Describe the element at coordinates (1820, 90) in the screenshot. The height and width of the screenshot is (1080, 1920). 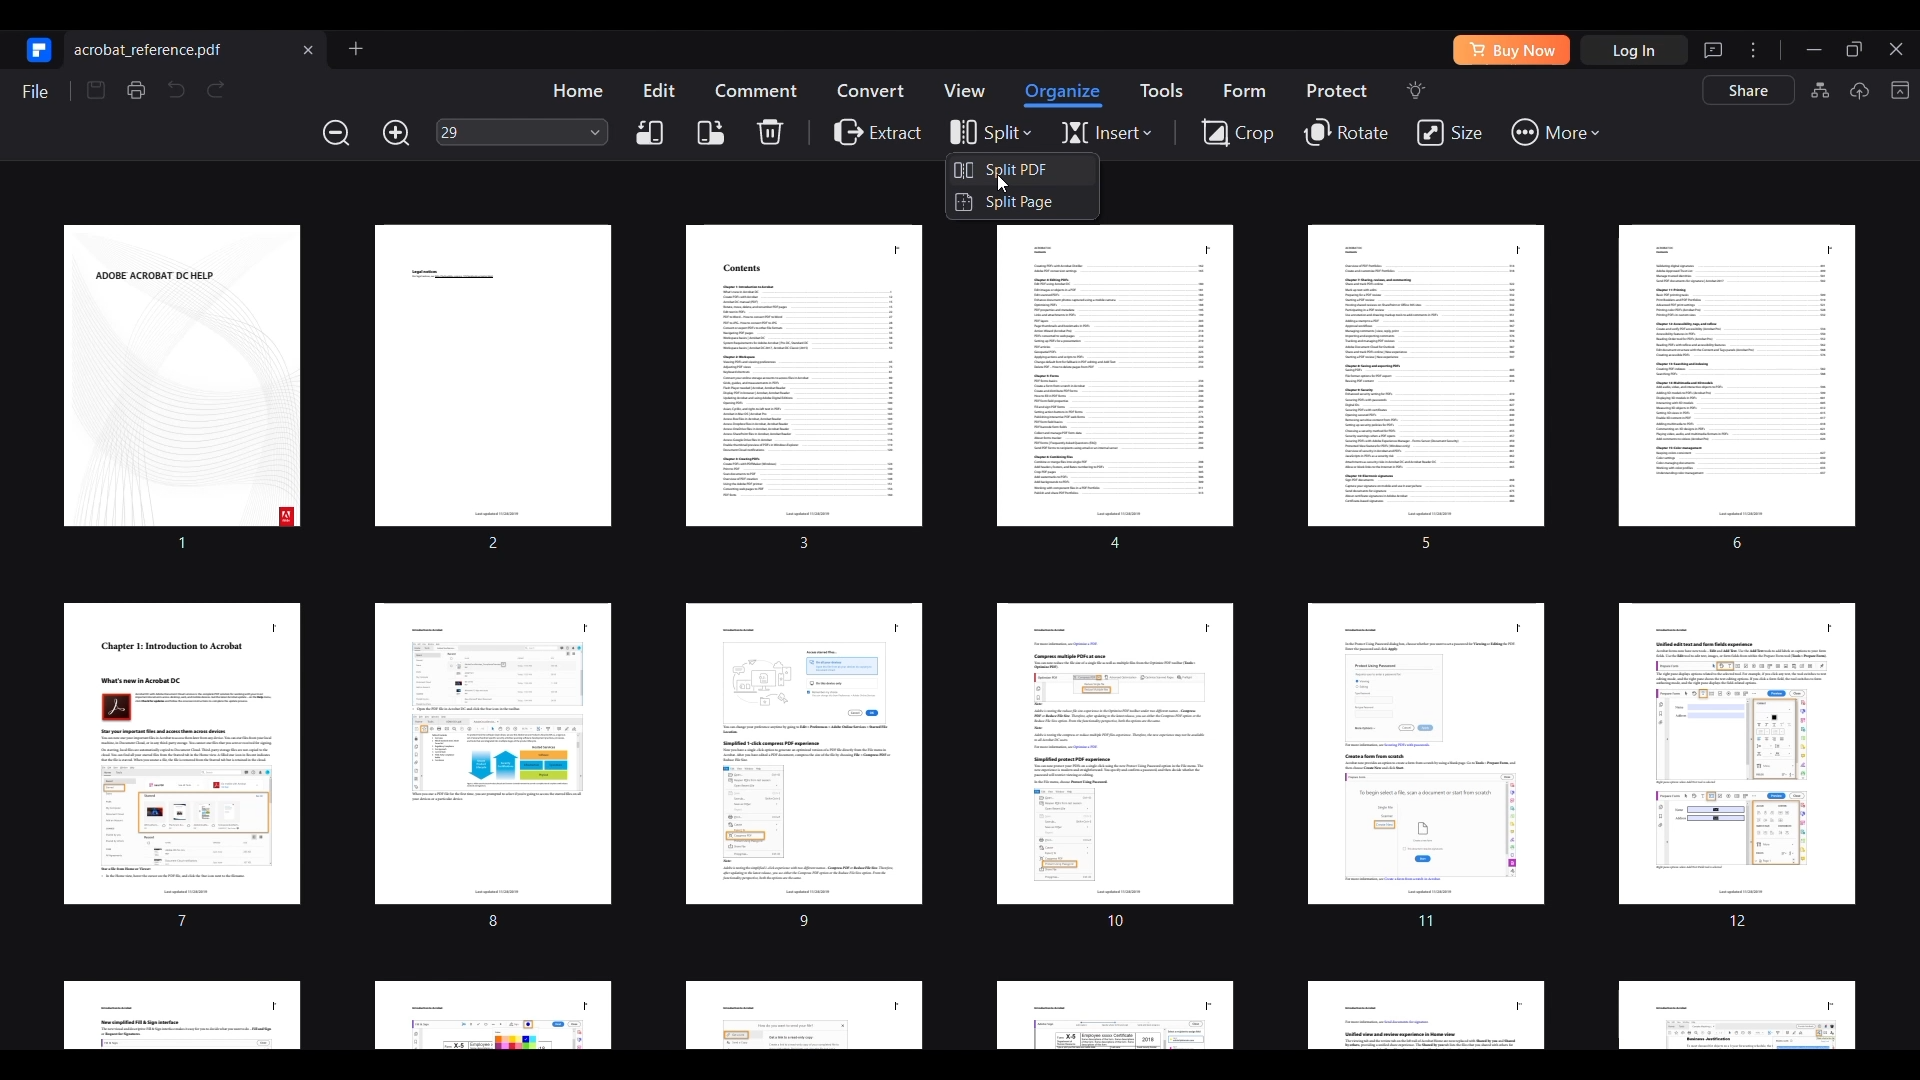
I see `AI knowledge card` at that location.